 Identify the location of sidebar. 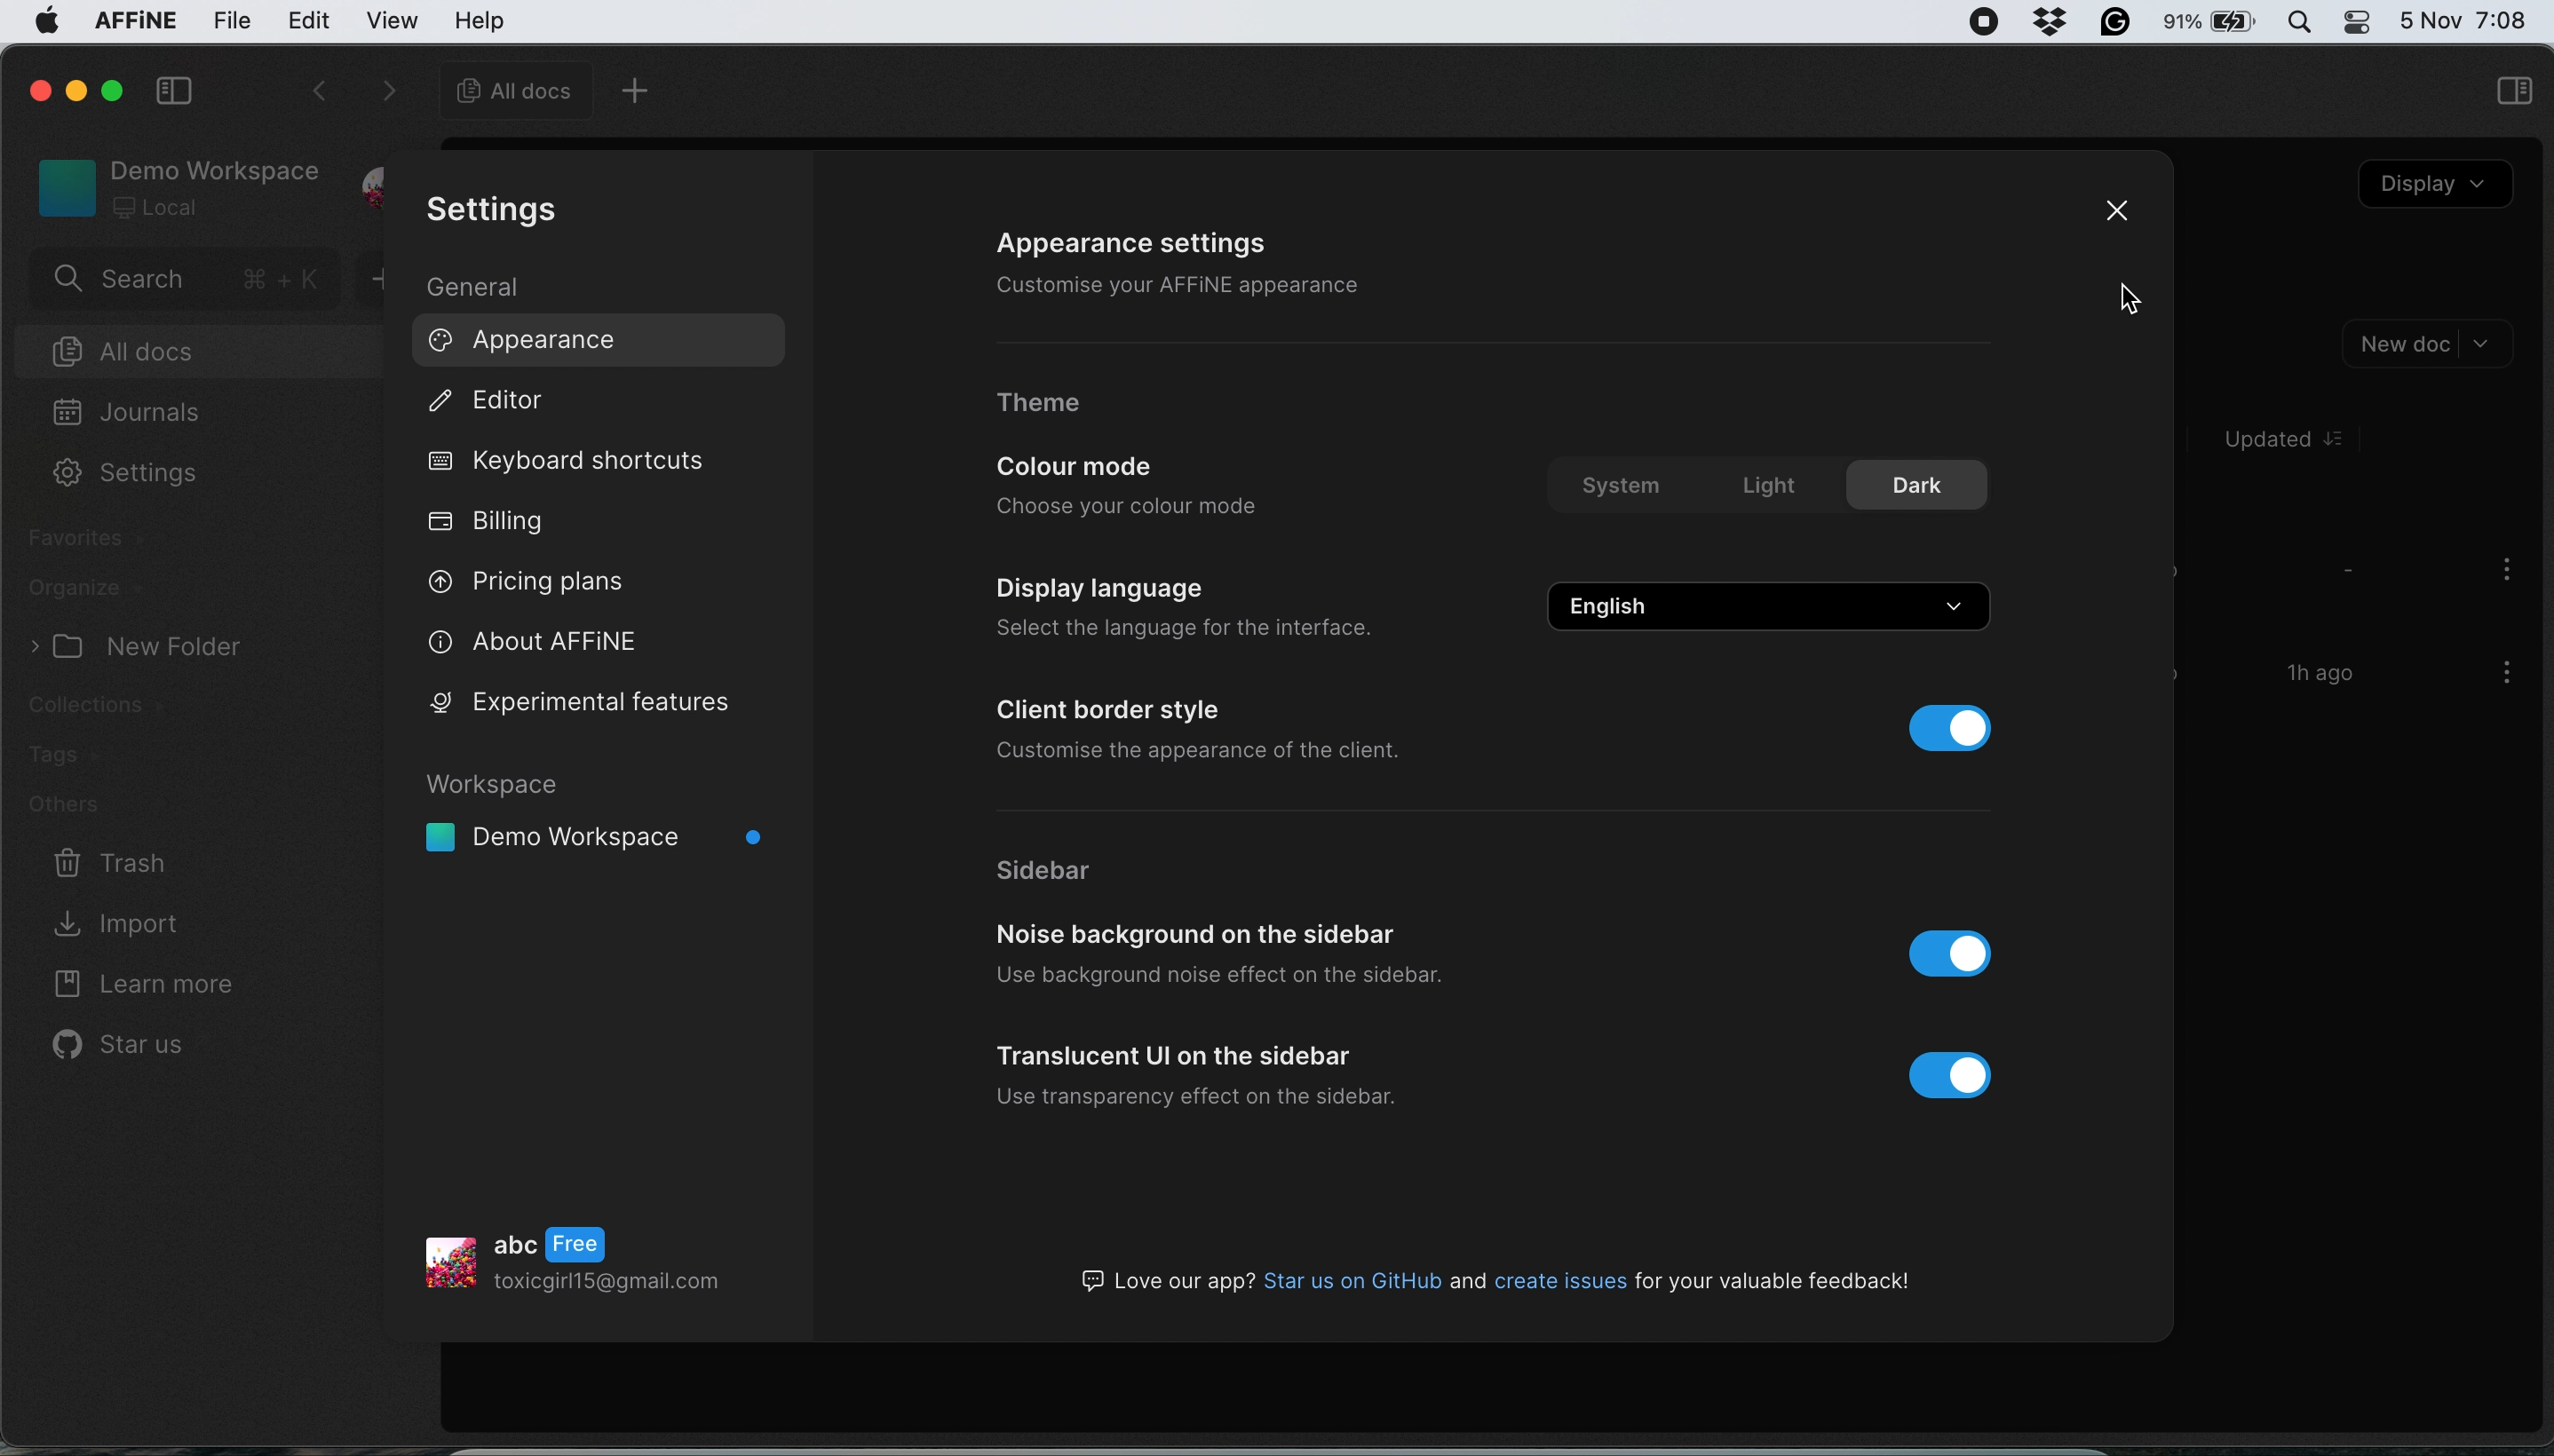
(1048, 869).